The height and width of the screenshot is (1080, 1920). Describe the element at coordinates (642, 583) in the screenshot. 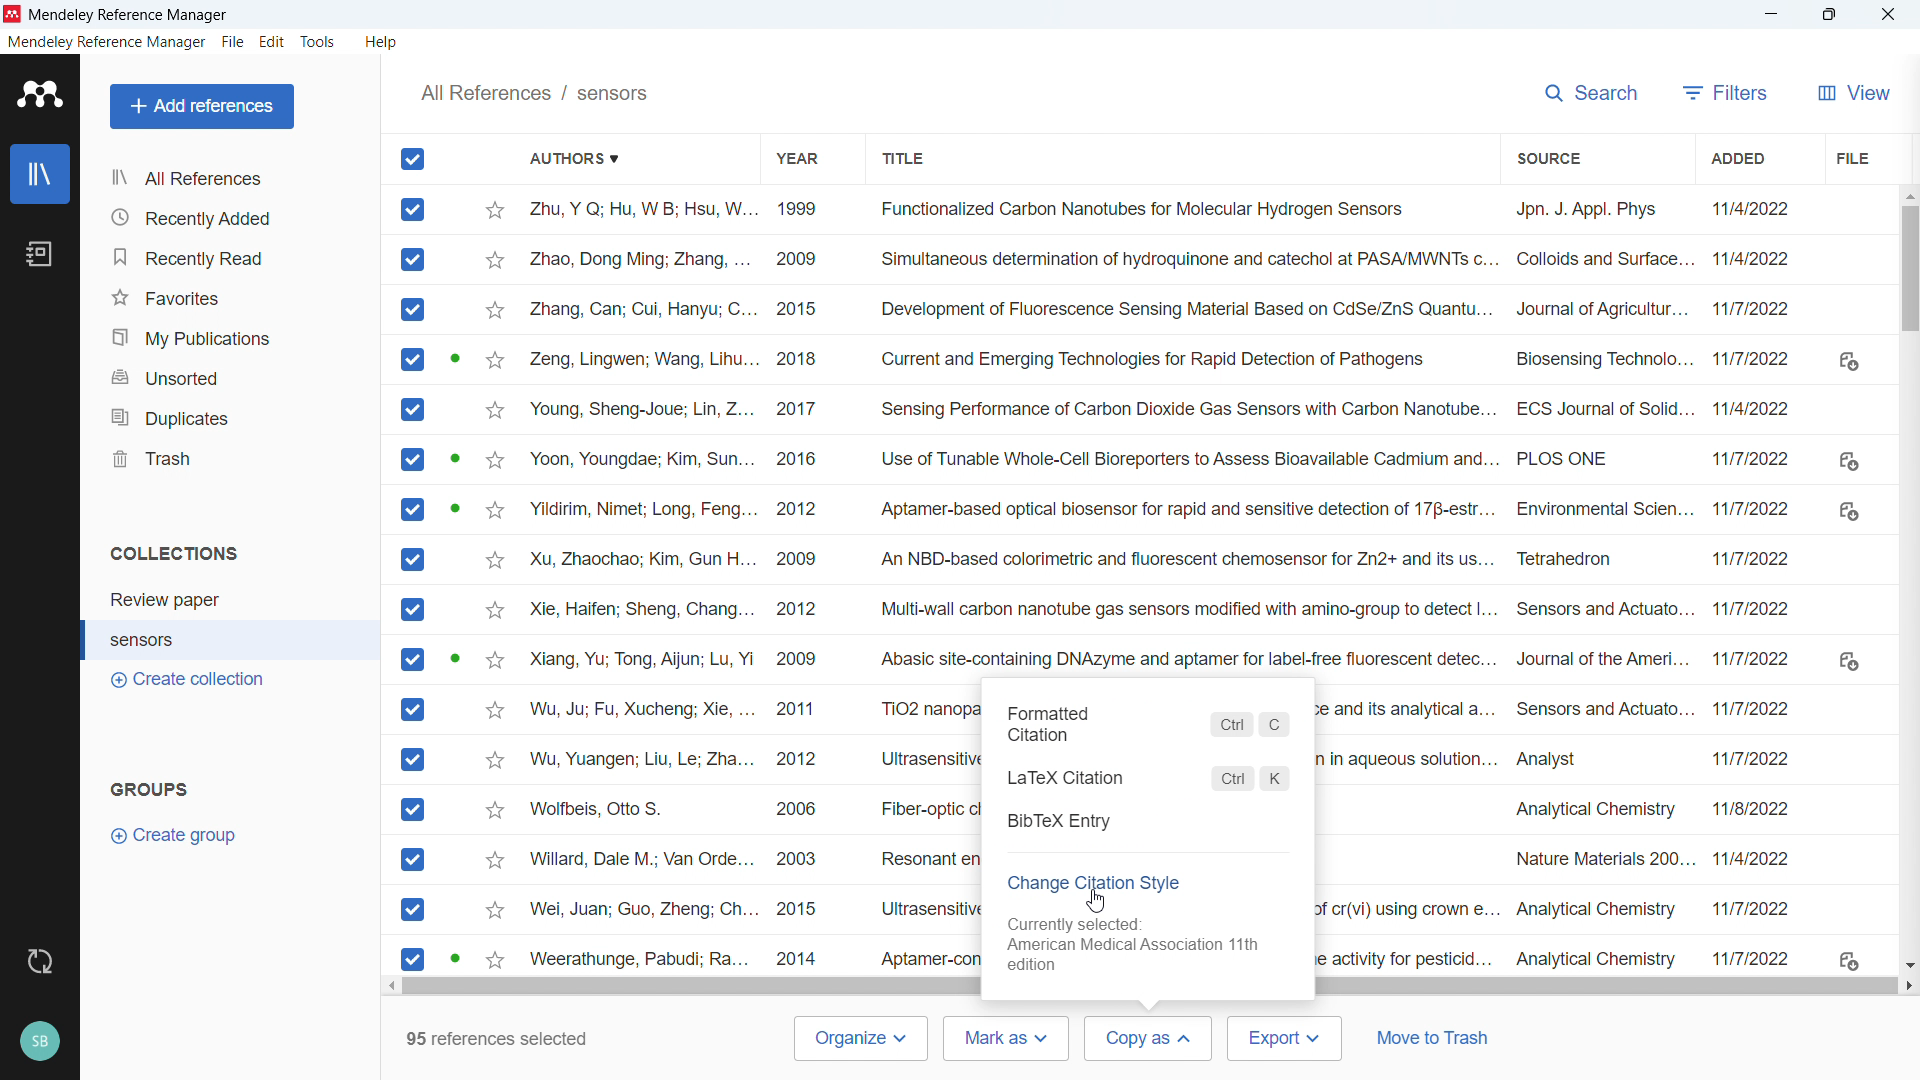

I see `Authors of individual entries ` at that location.